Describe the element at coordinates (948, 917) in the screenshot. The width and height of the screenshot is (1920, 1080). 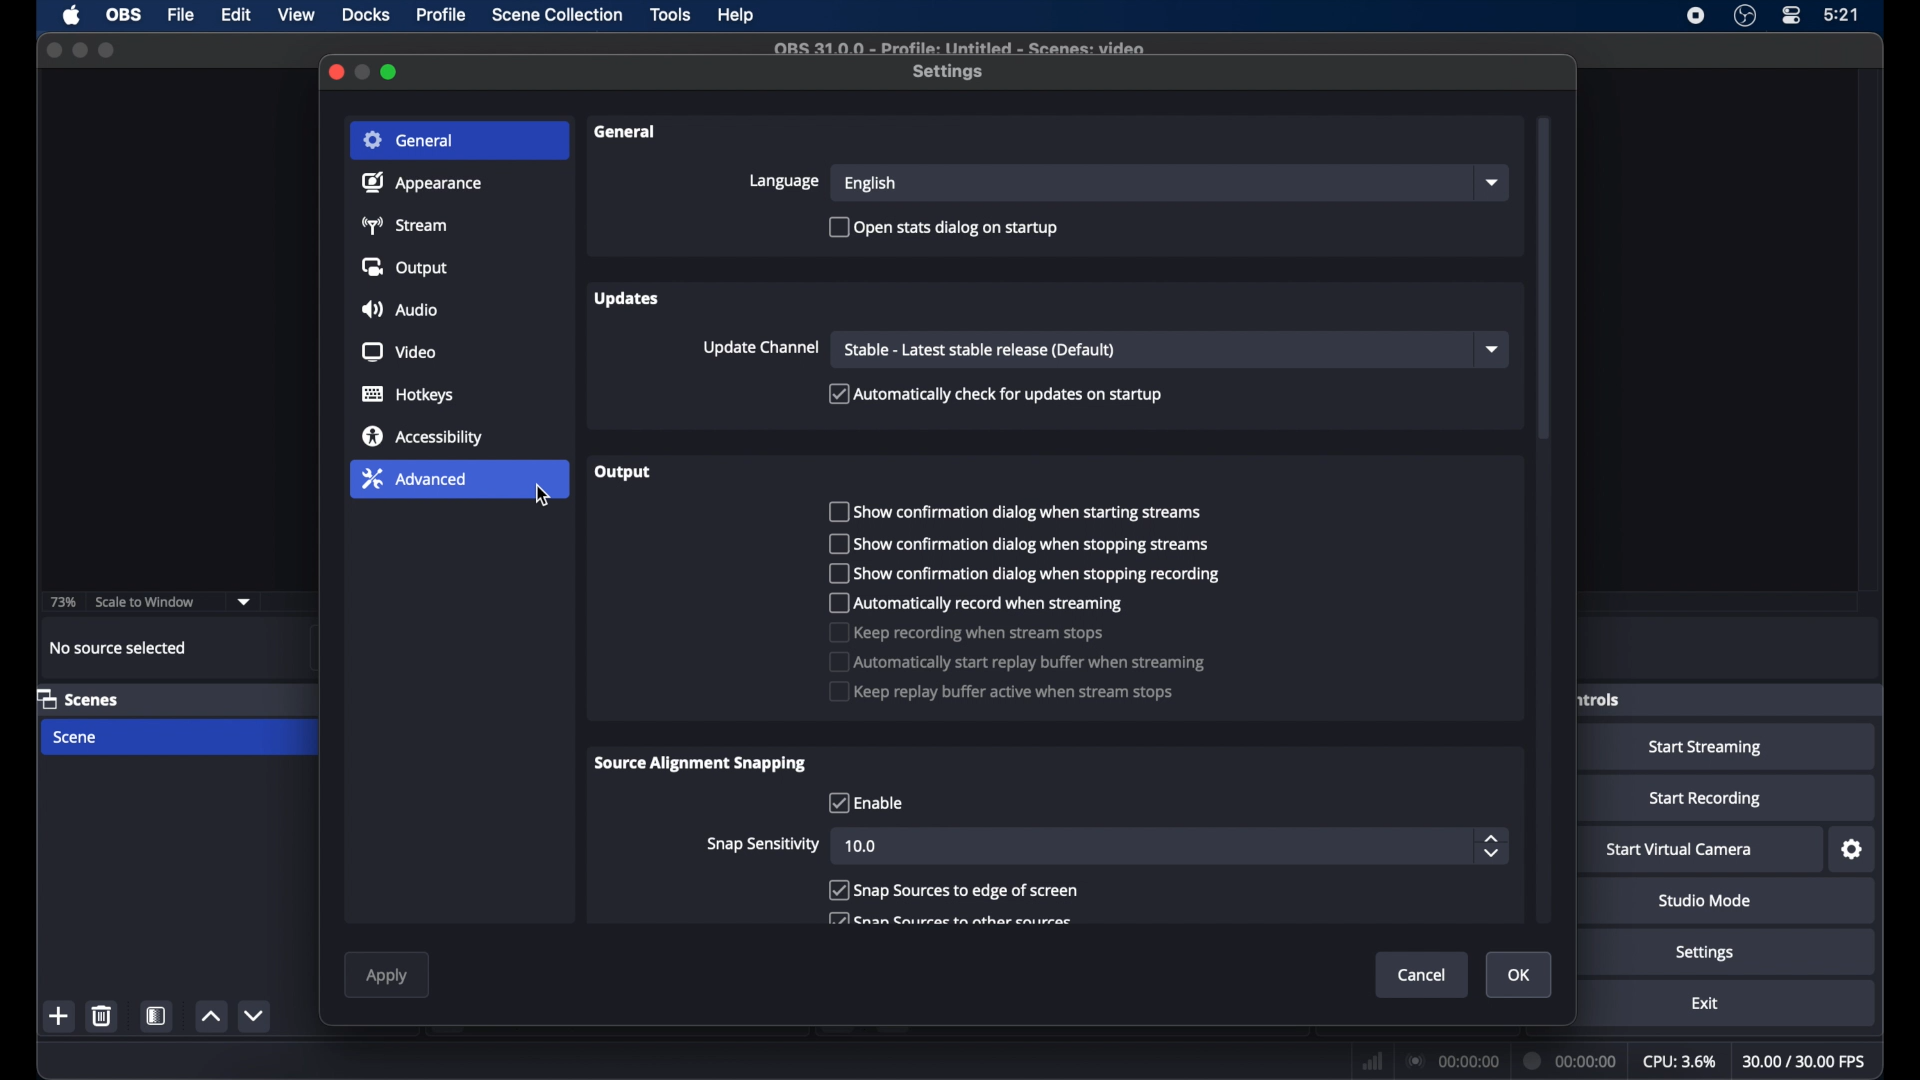
I see `obscure` at that location.